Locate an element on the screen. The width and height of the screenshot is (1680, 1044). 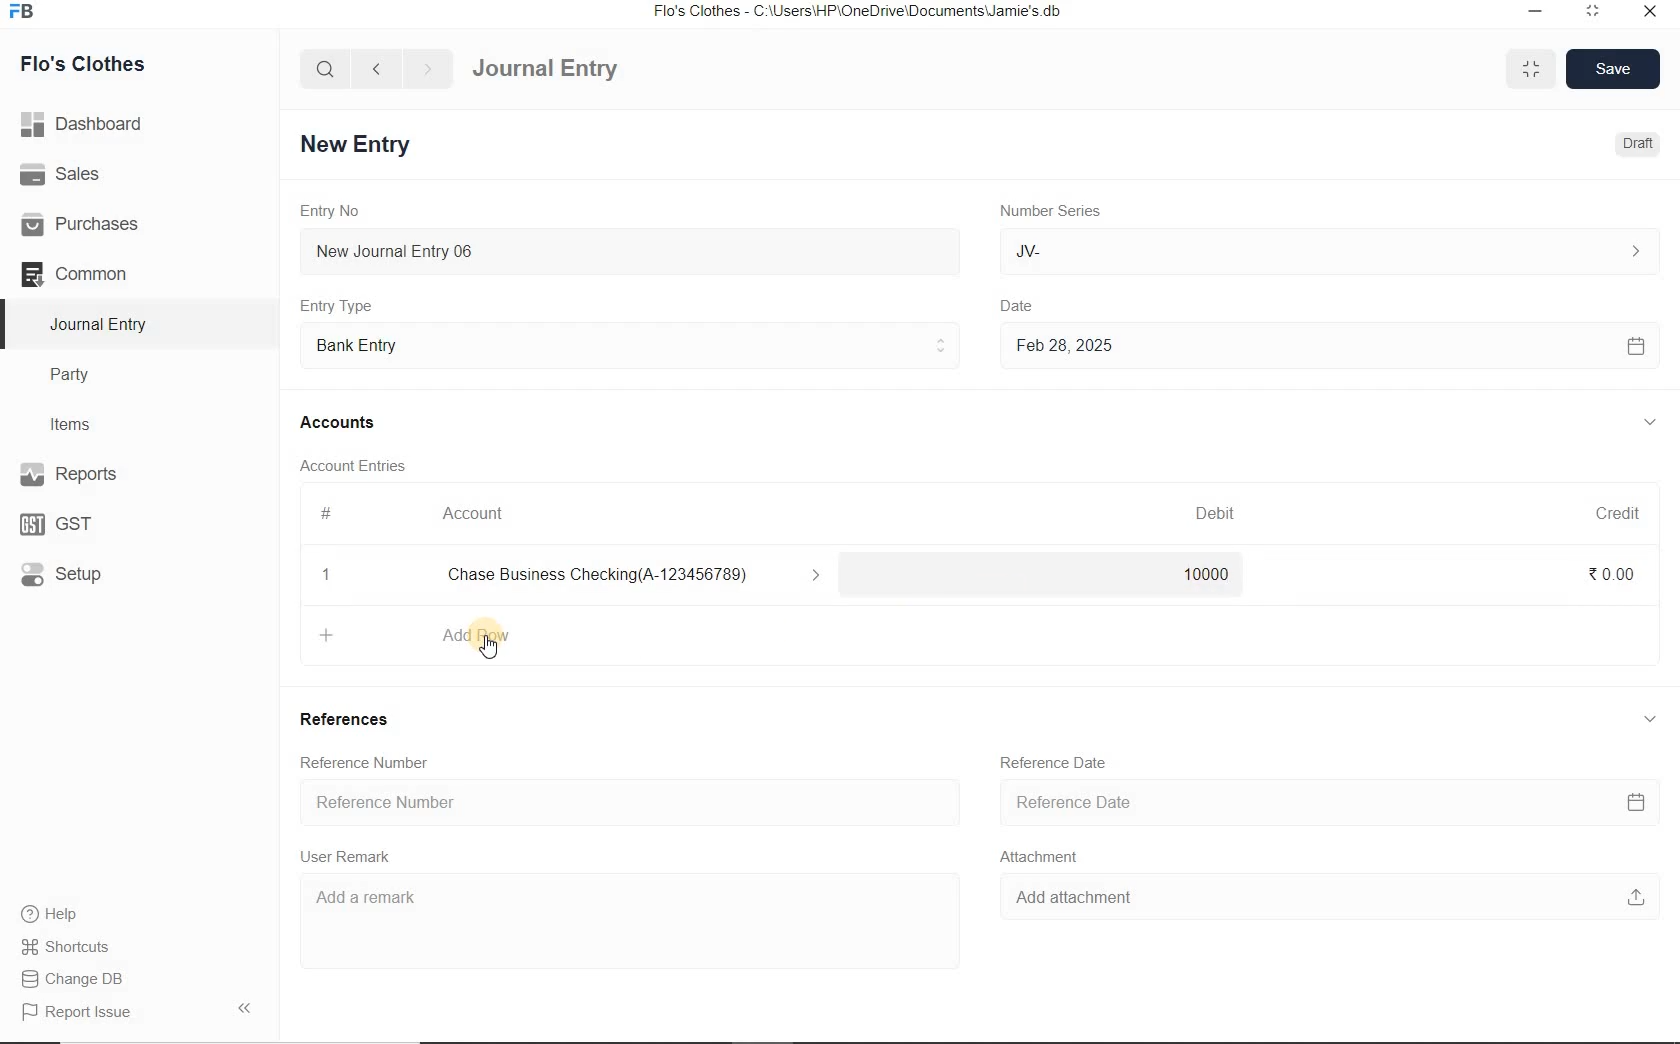
Report Issue is located at coordinates (76, 1012).